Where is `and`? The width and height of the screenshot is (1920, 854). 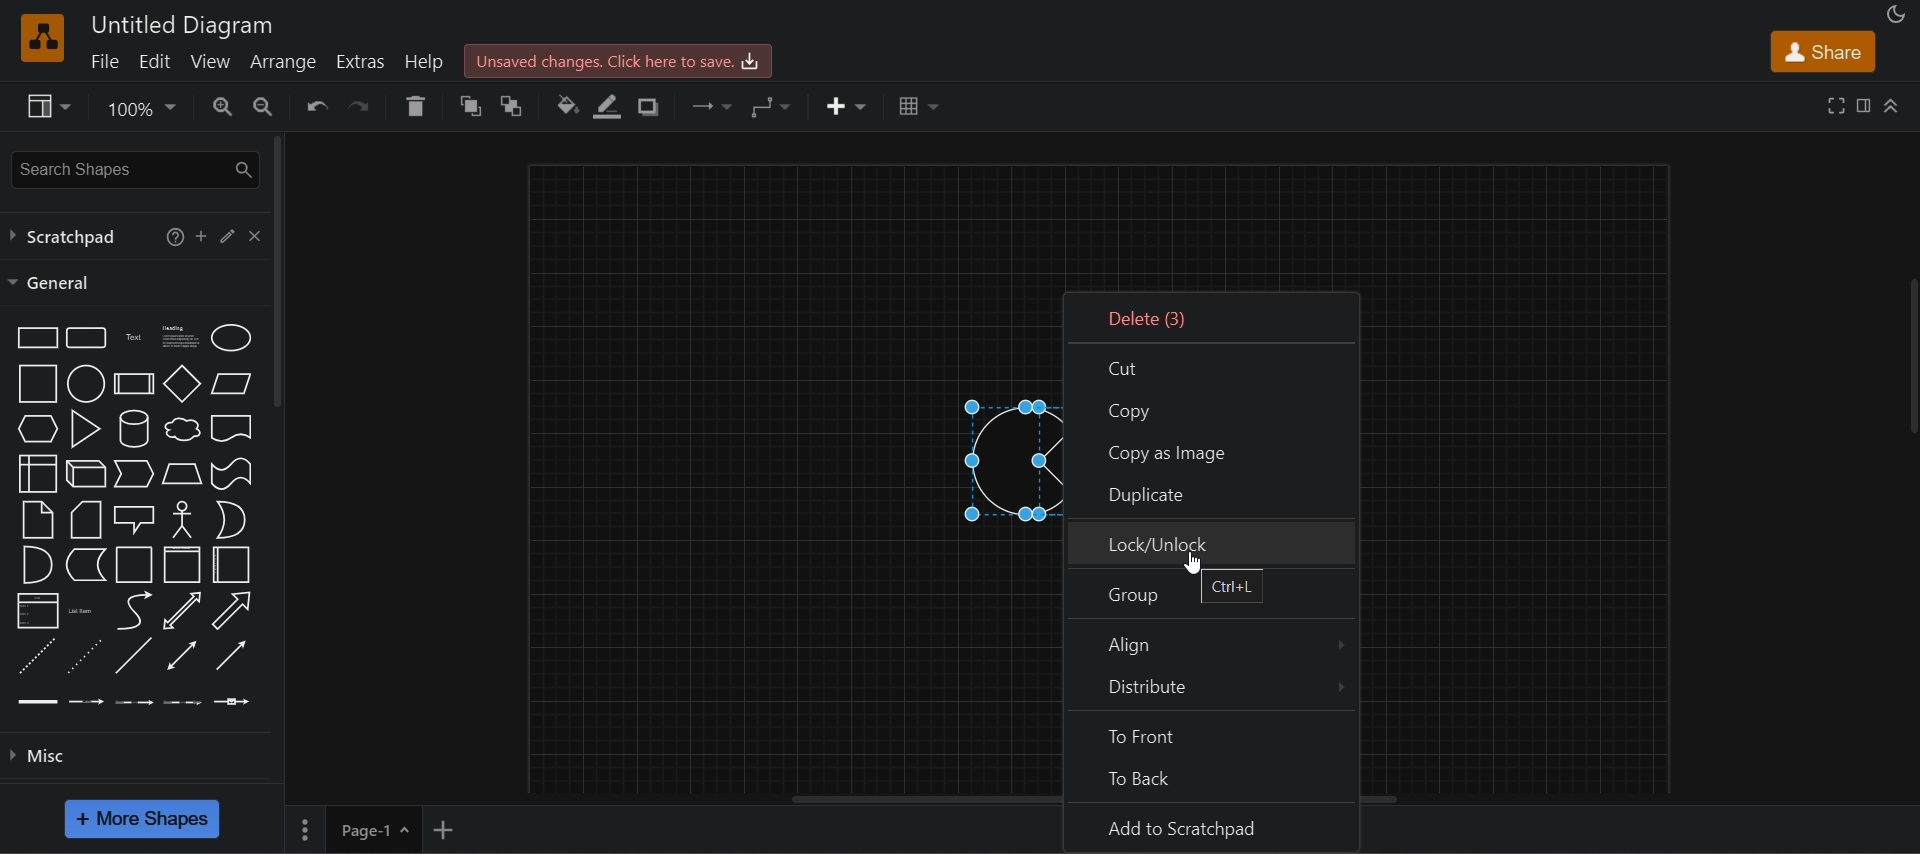
and is located at coordinates (35, 565).